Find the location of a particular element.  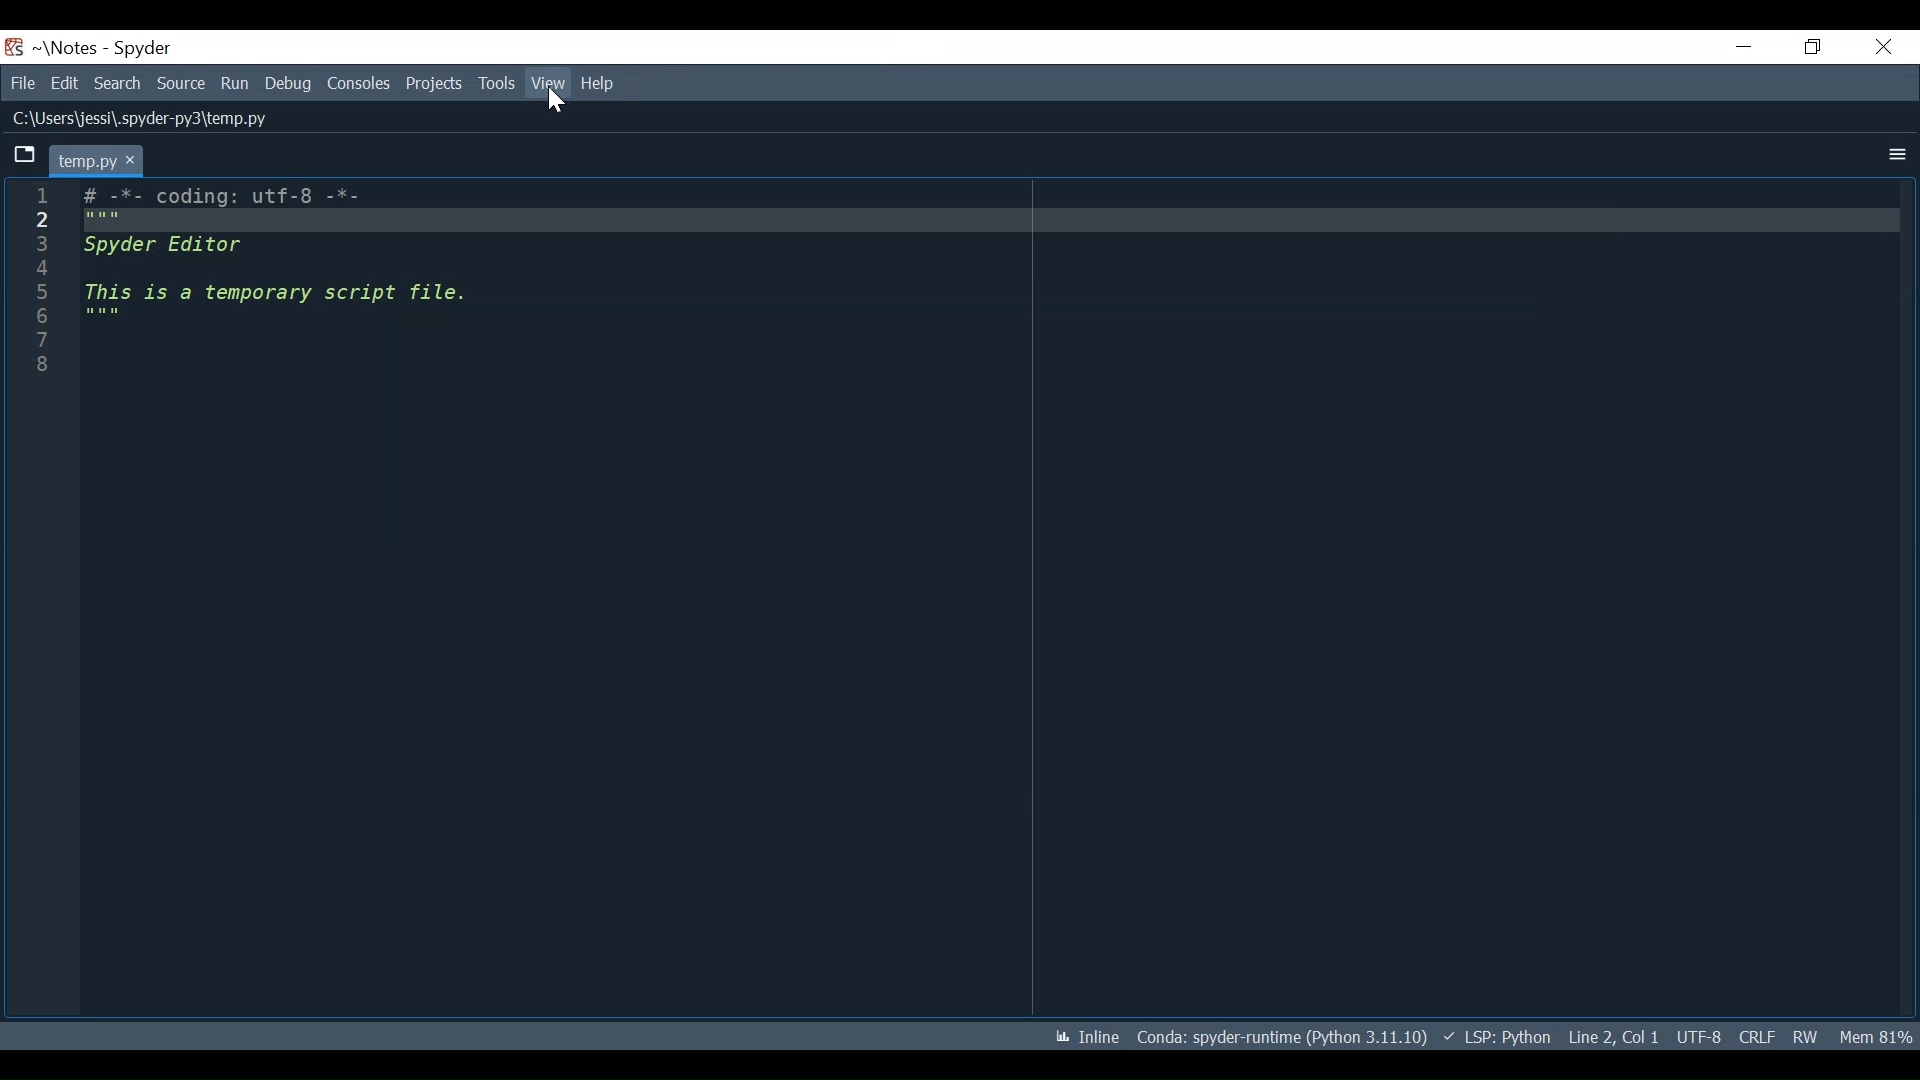

temp.py is located at coordinates (95, 160).